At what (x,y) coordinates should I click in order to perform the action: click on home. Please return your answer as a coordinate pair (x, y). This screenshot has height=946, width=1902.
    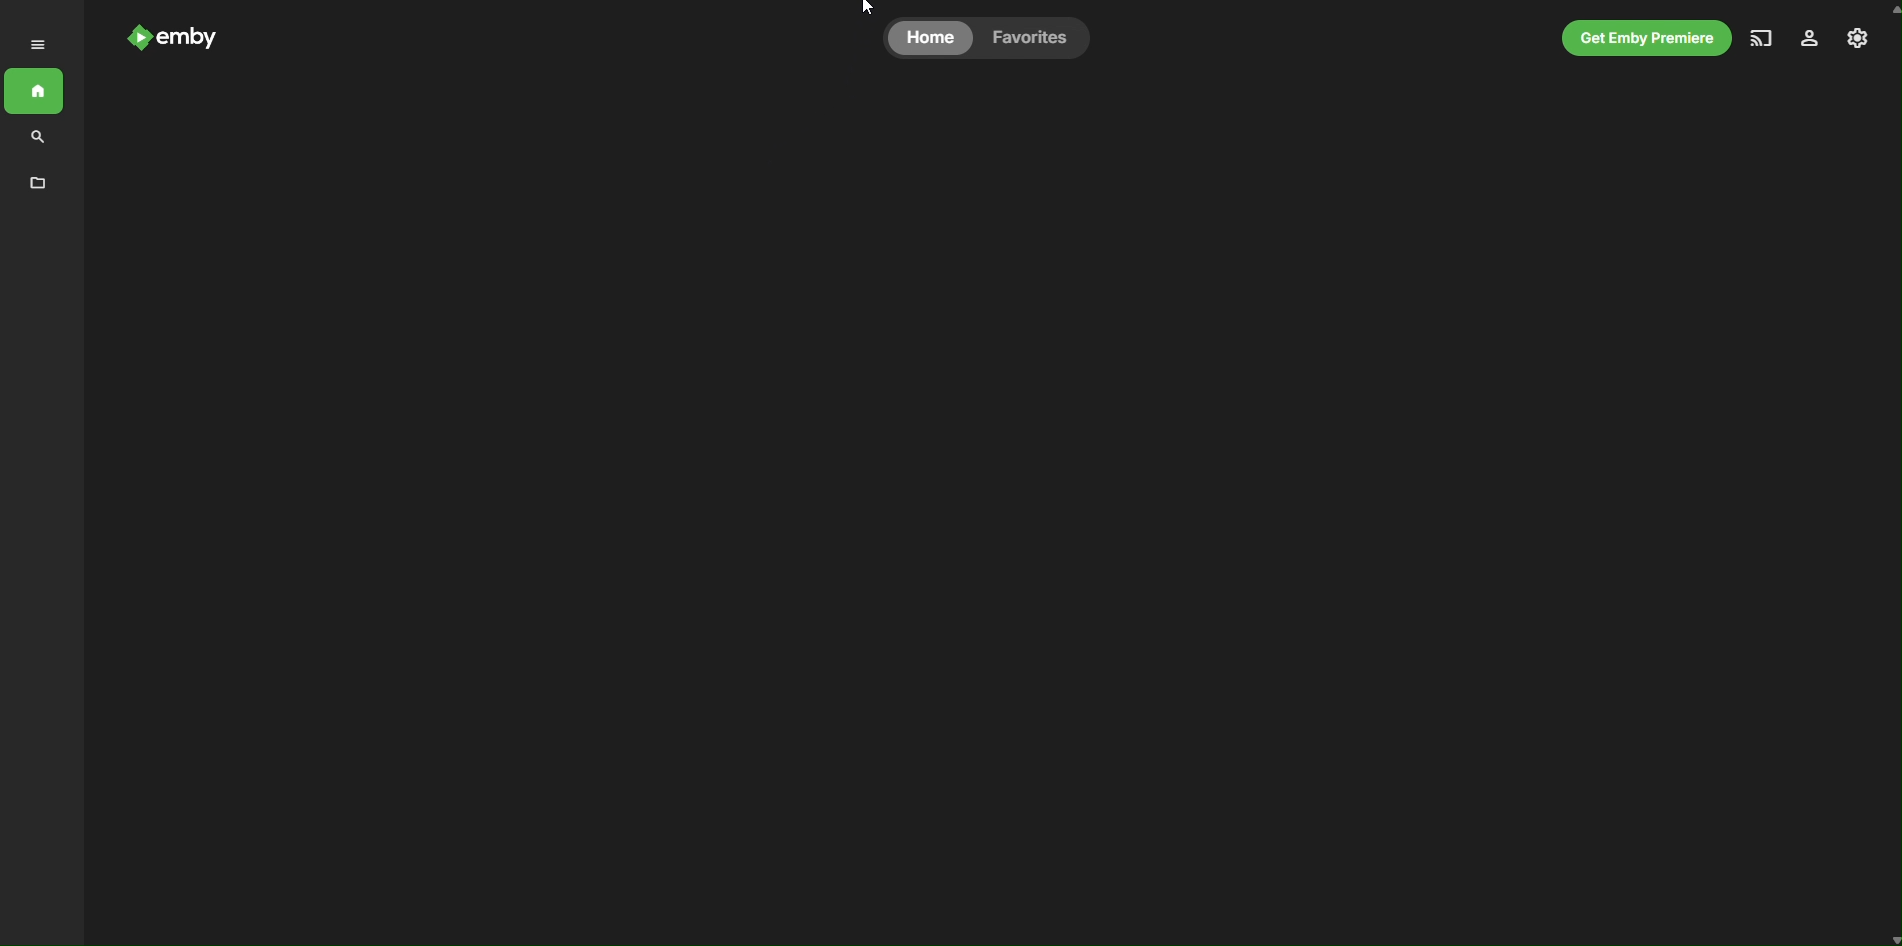
    Looking at the image, I should click on (930, 39).